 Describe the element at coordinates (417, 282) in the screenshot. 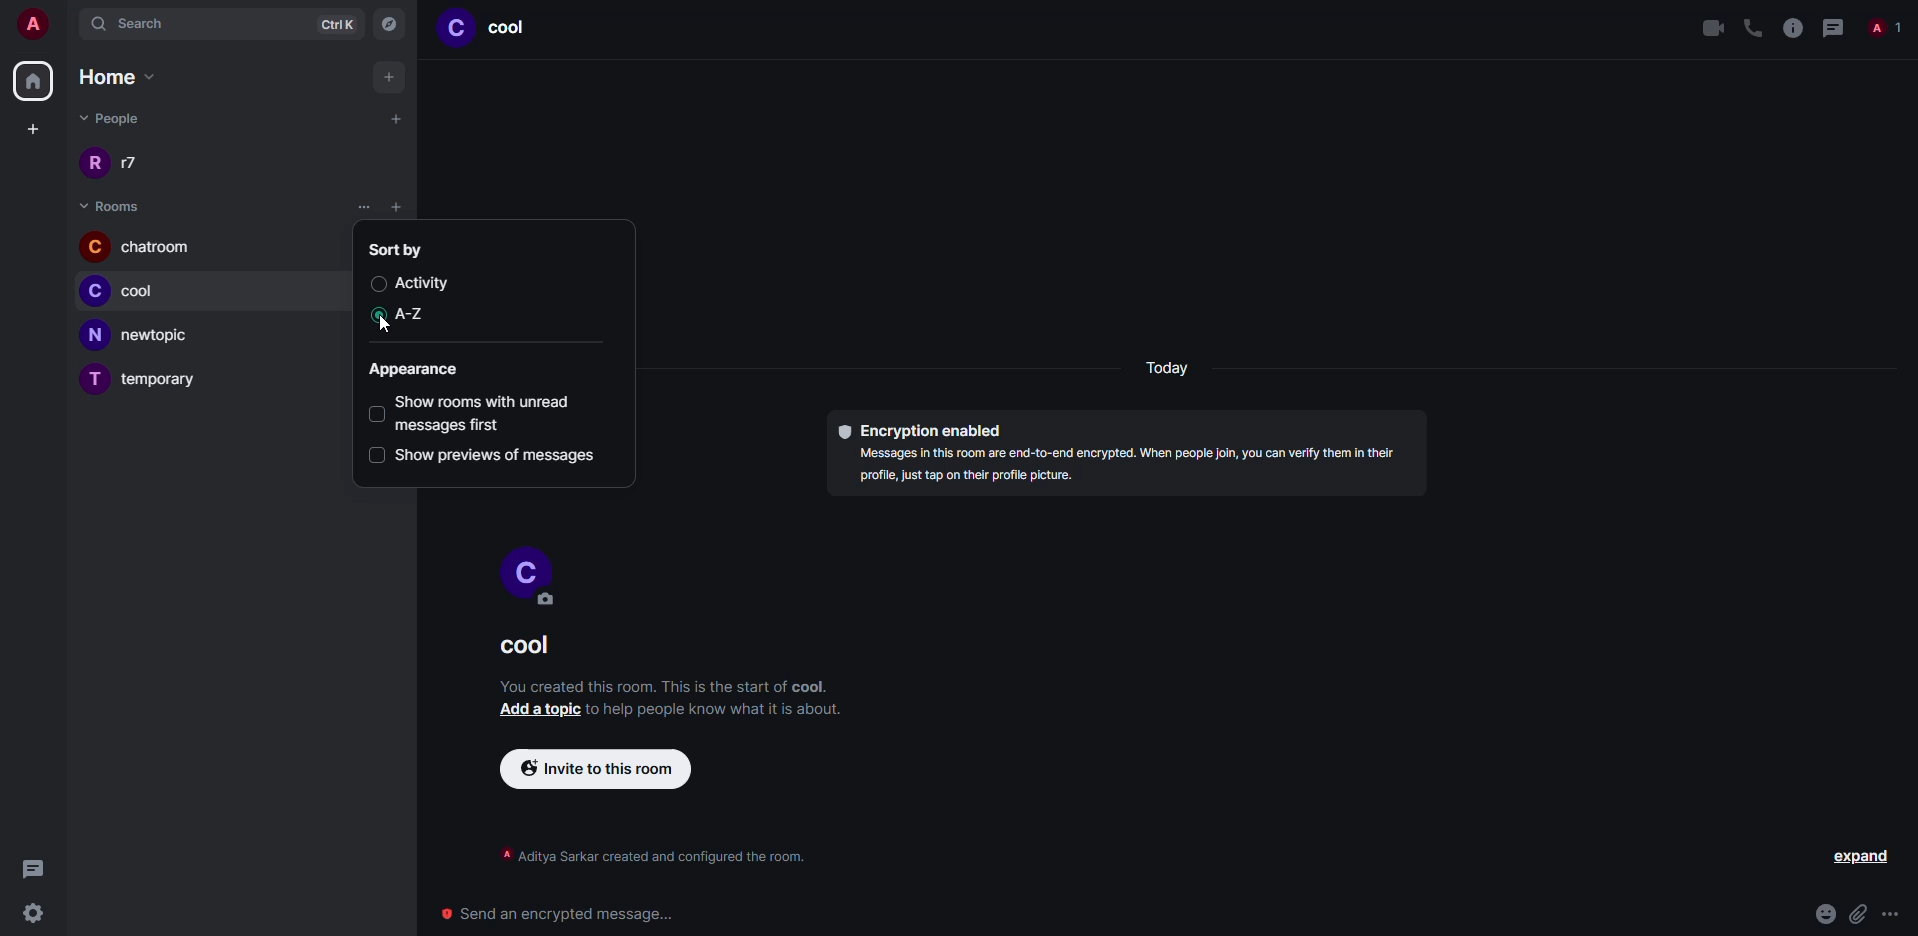

I see `activity` at that location.